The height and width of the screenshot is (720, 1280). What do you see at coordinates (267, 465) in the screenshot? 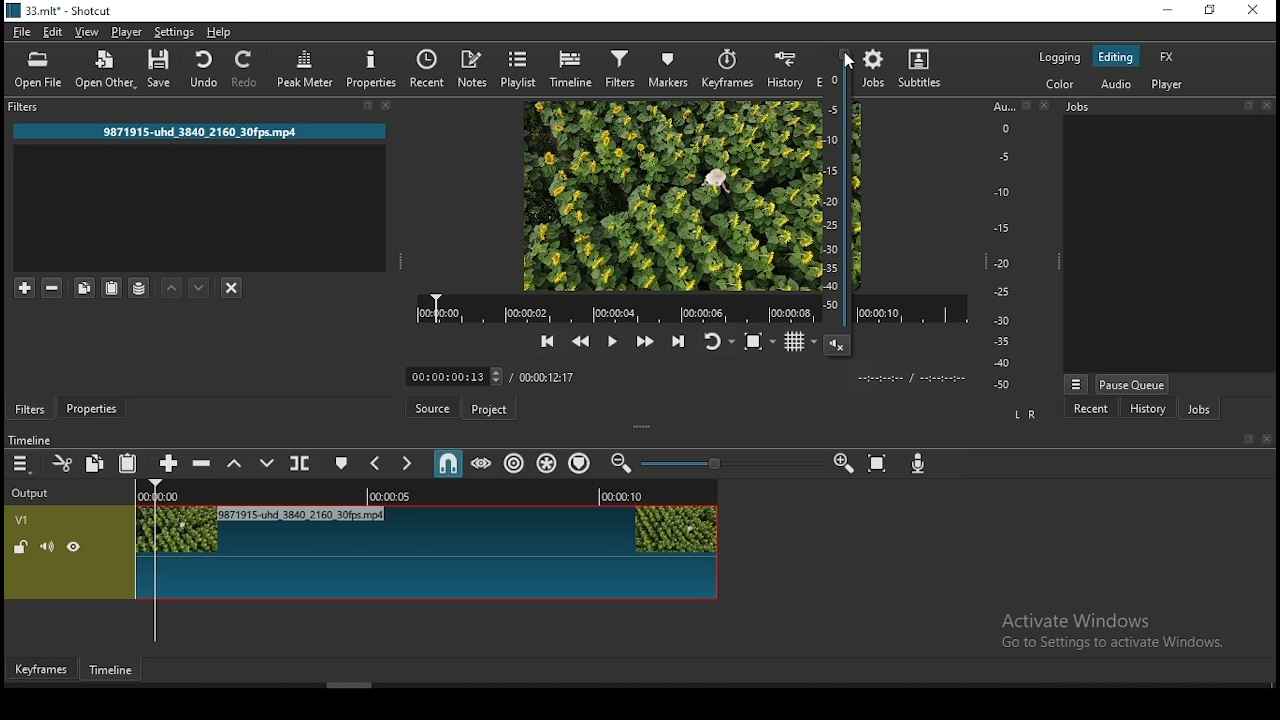
I see `overwrite` at bounding box center [267, 465].